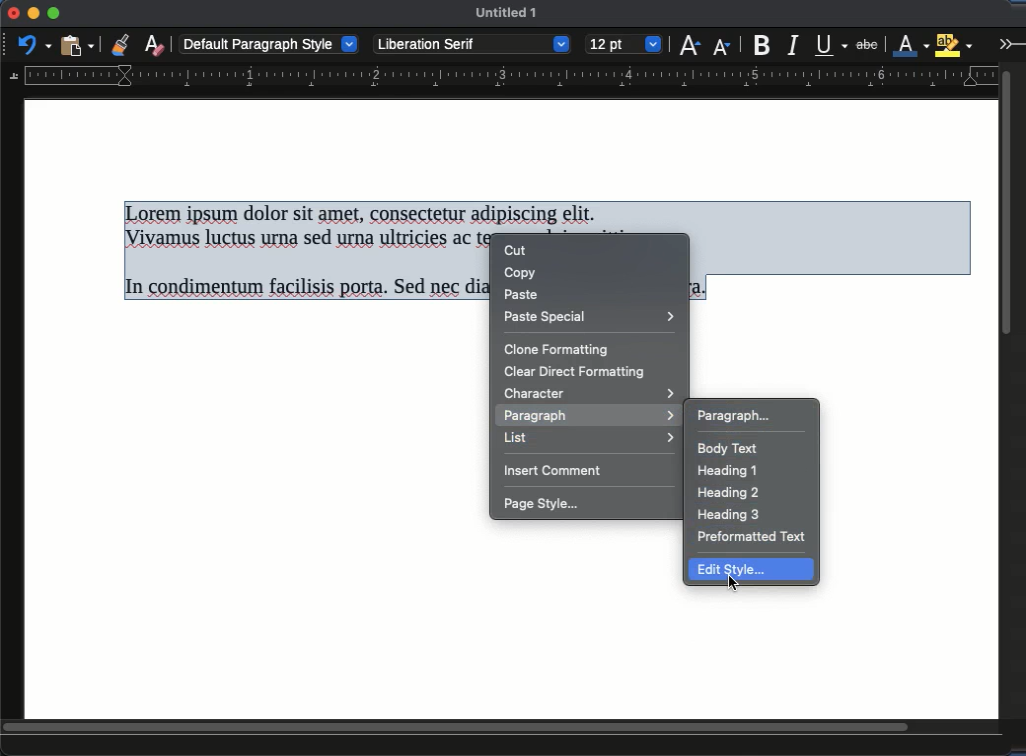 This screenshot has width=1026, height=756. I want to click on body text, so click(730, 449).